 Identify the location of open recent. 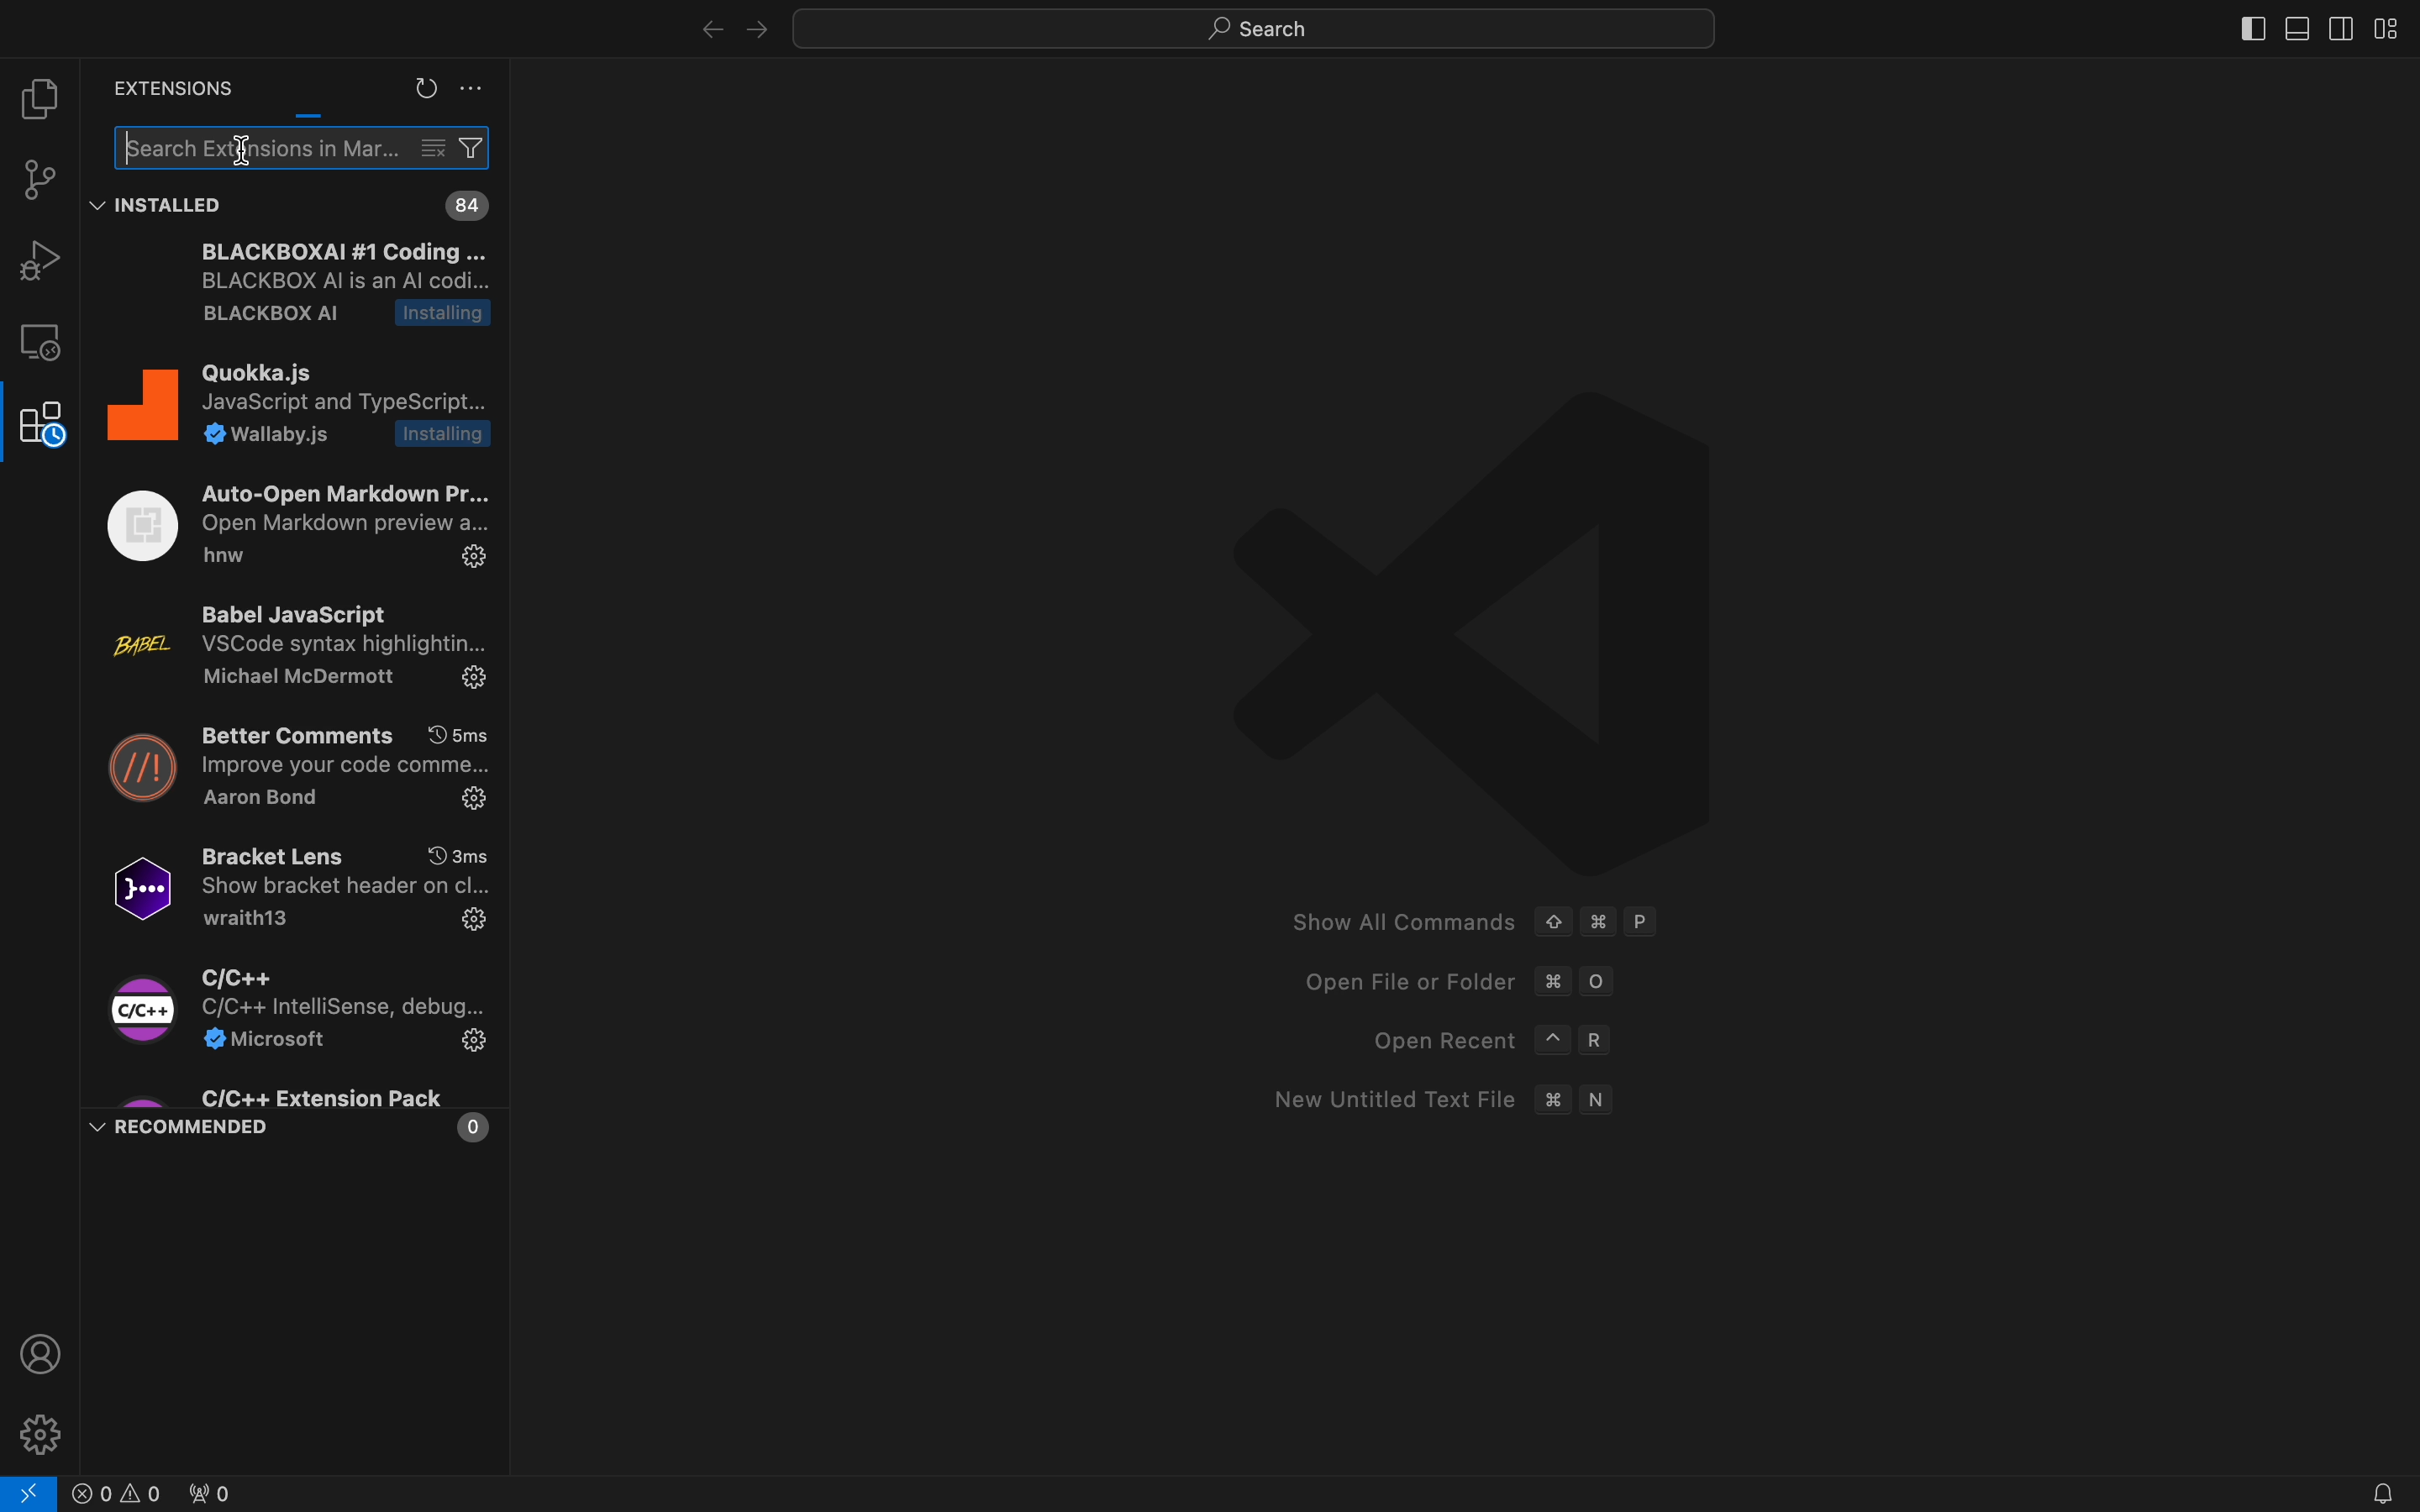
(1480, 1042).